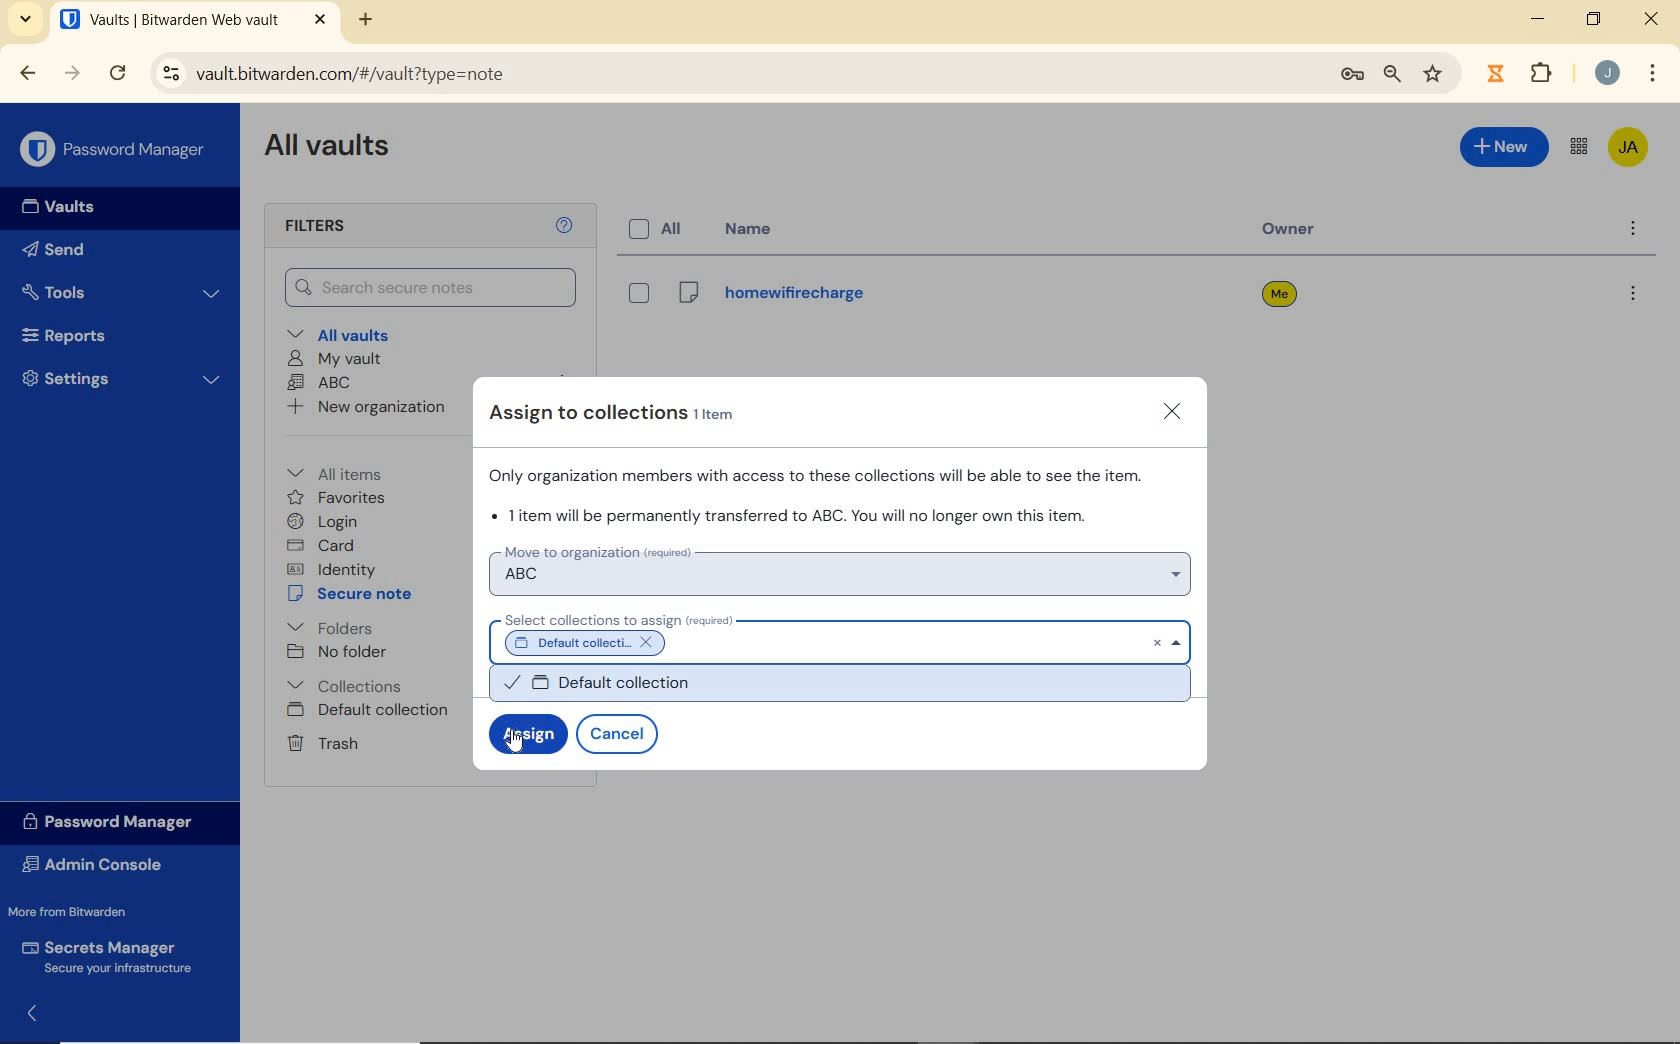 This screenshot has height=1044, width=1680. Describe the element at coordinates (337, 498) in the screenshot. I see `favorites` at that location.